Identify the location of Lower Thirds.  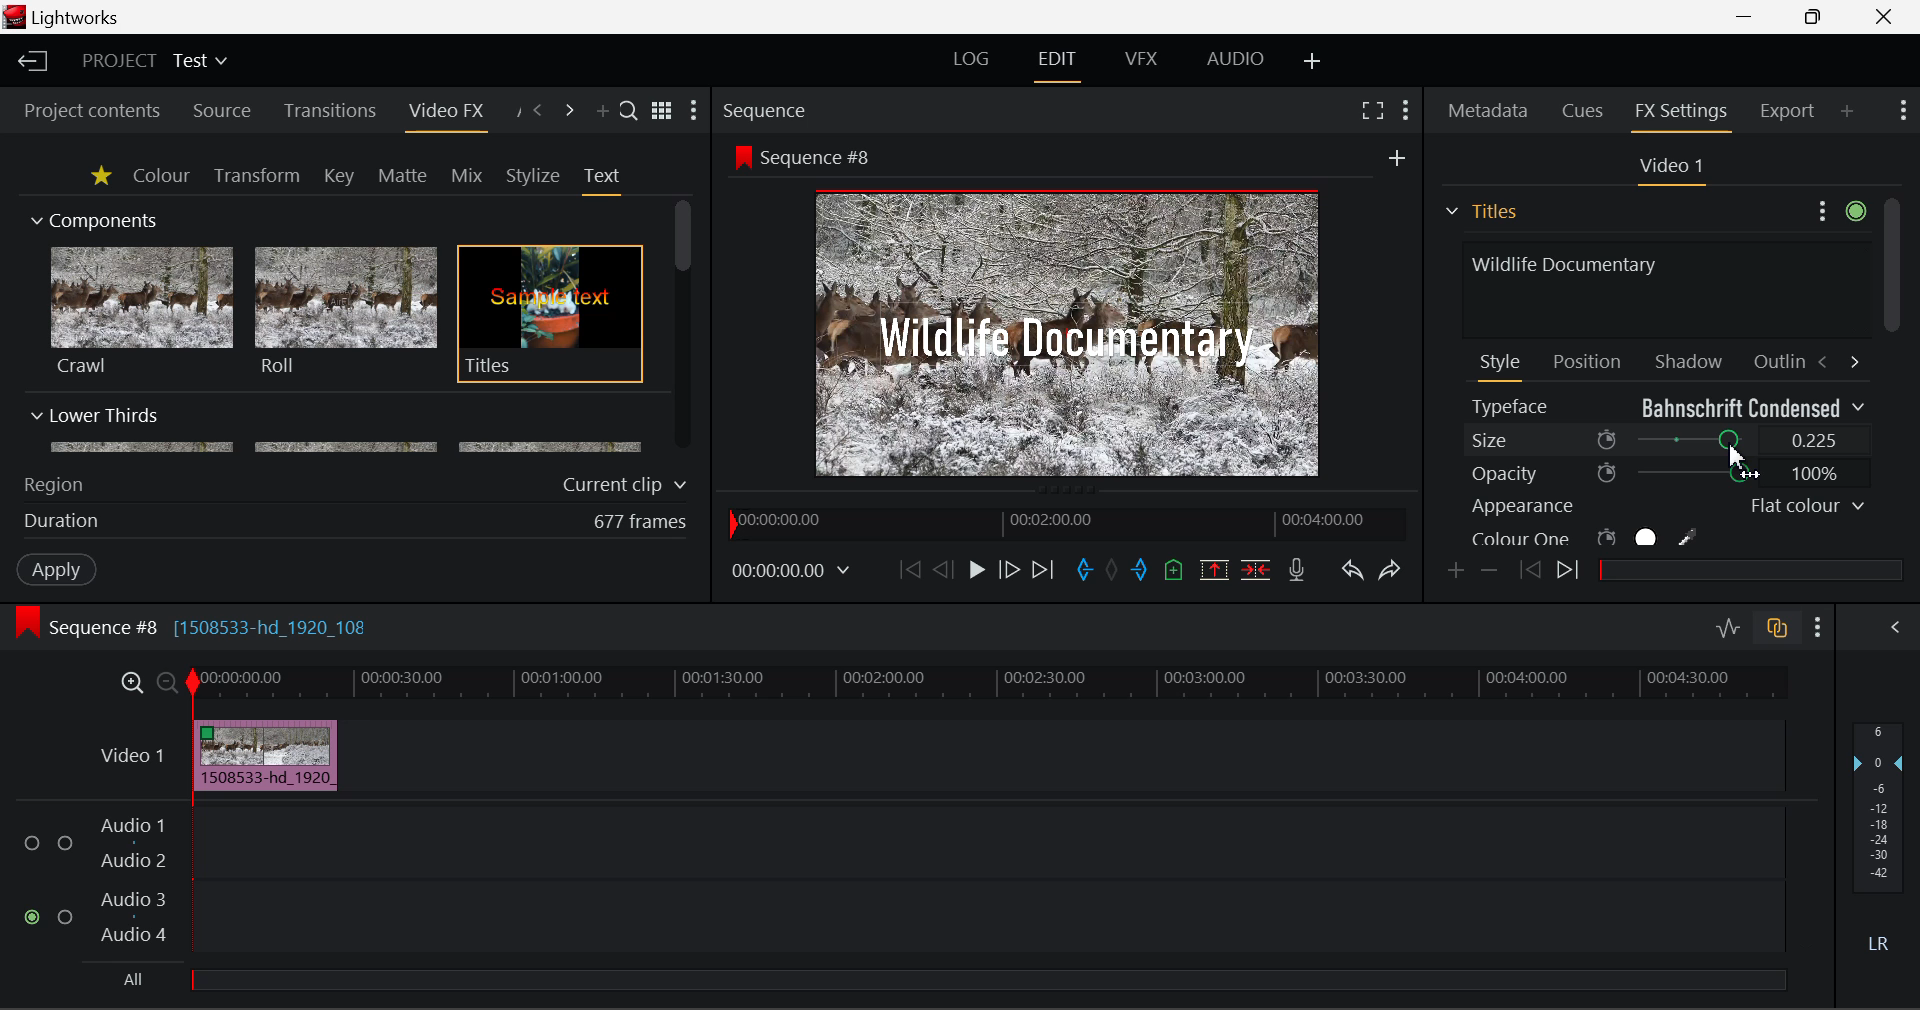
(338, 429).